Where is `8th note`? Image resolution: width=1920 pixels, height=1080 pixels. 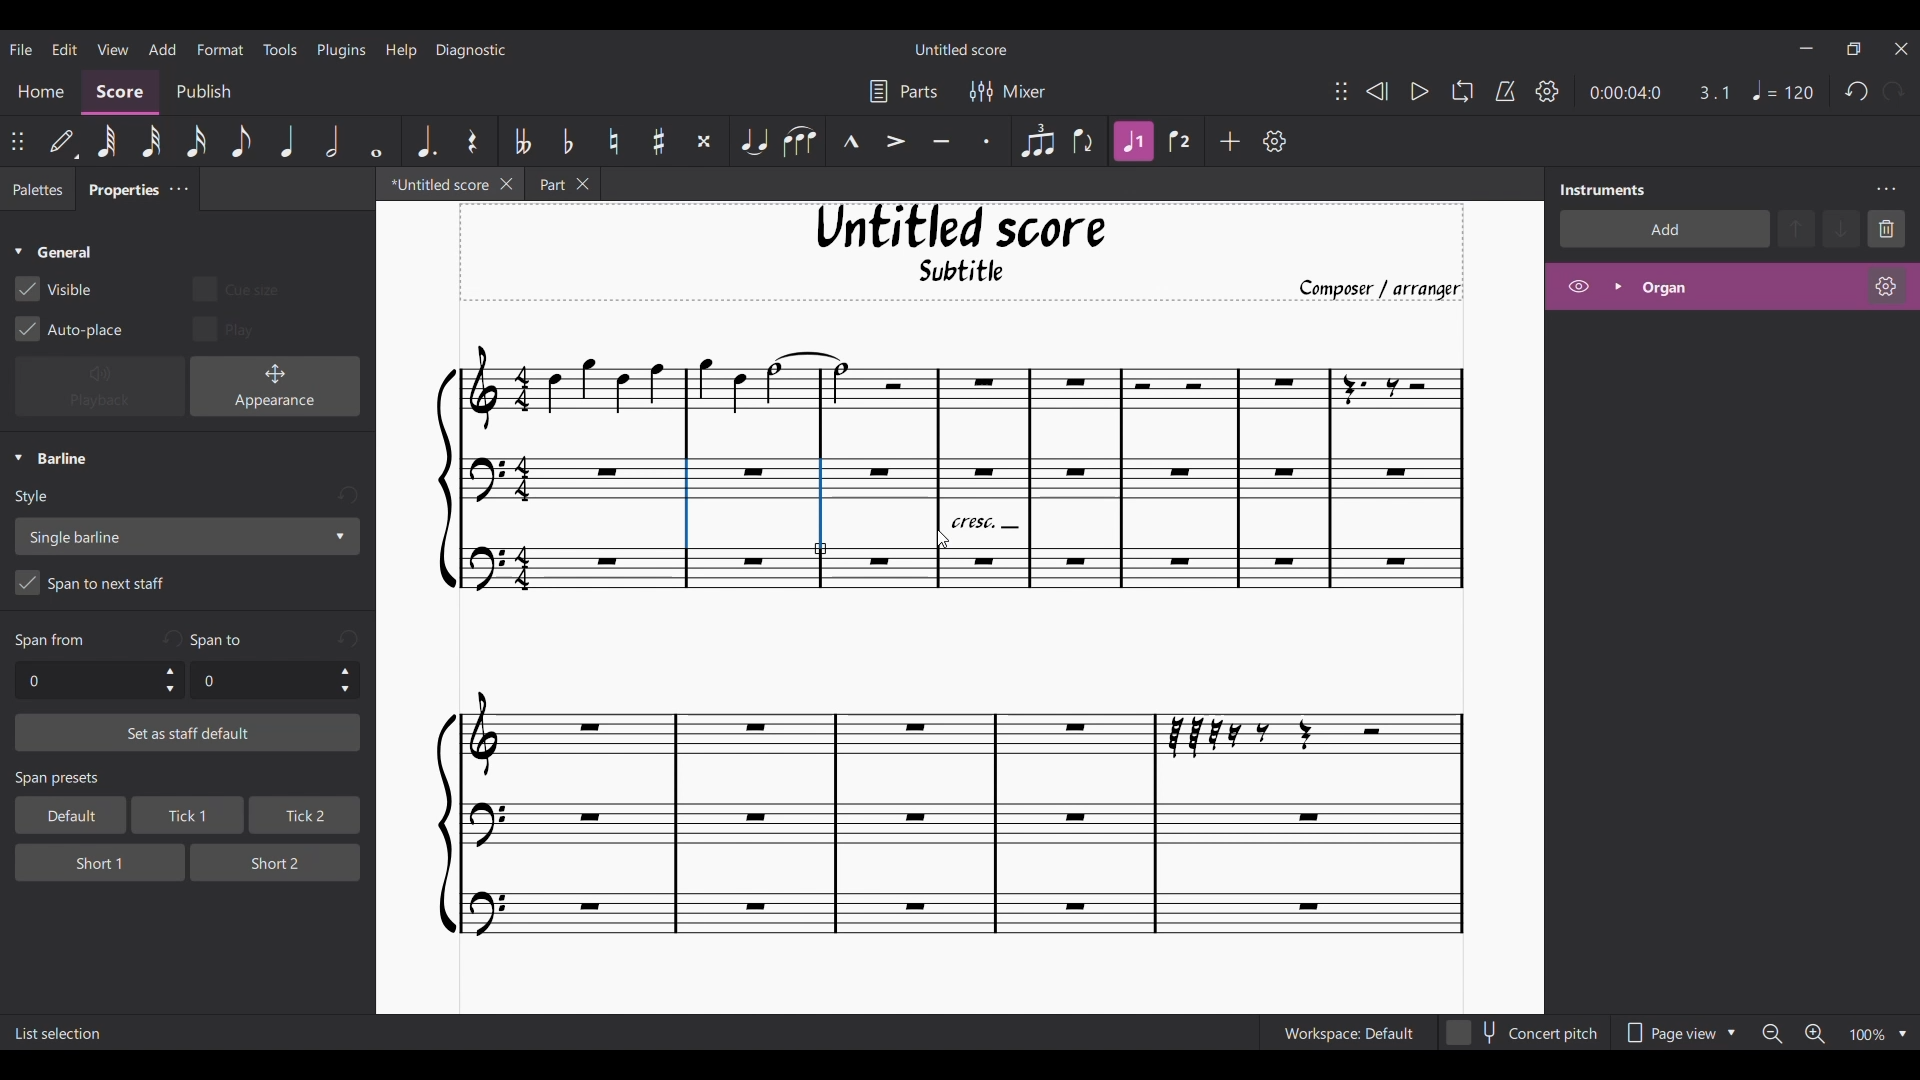 8th note is located at coordinates (239, 142).